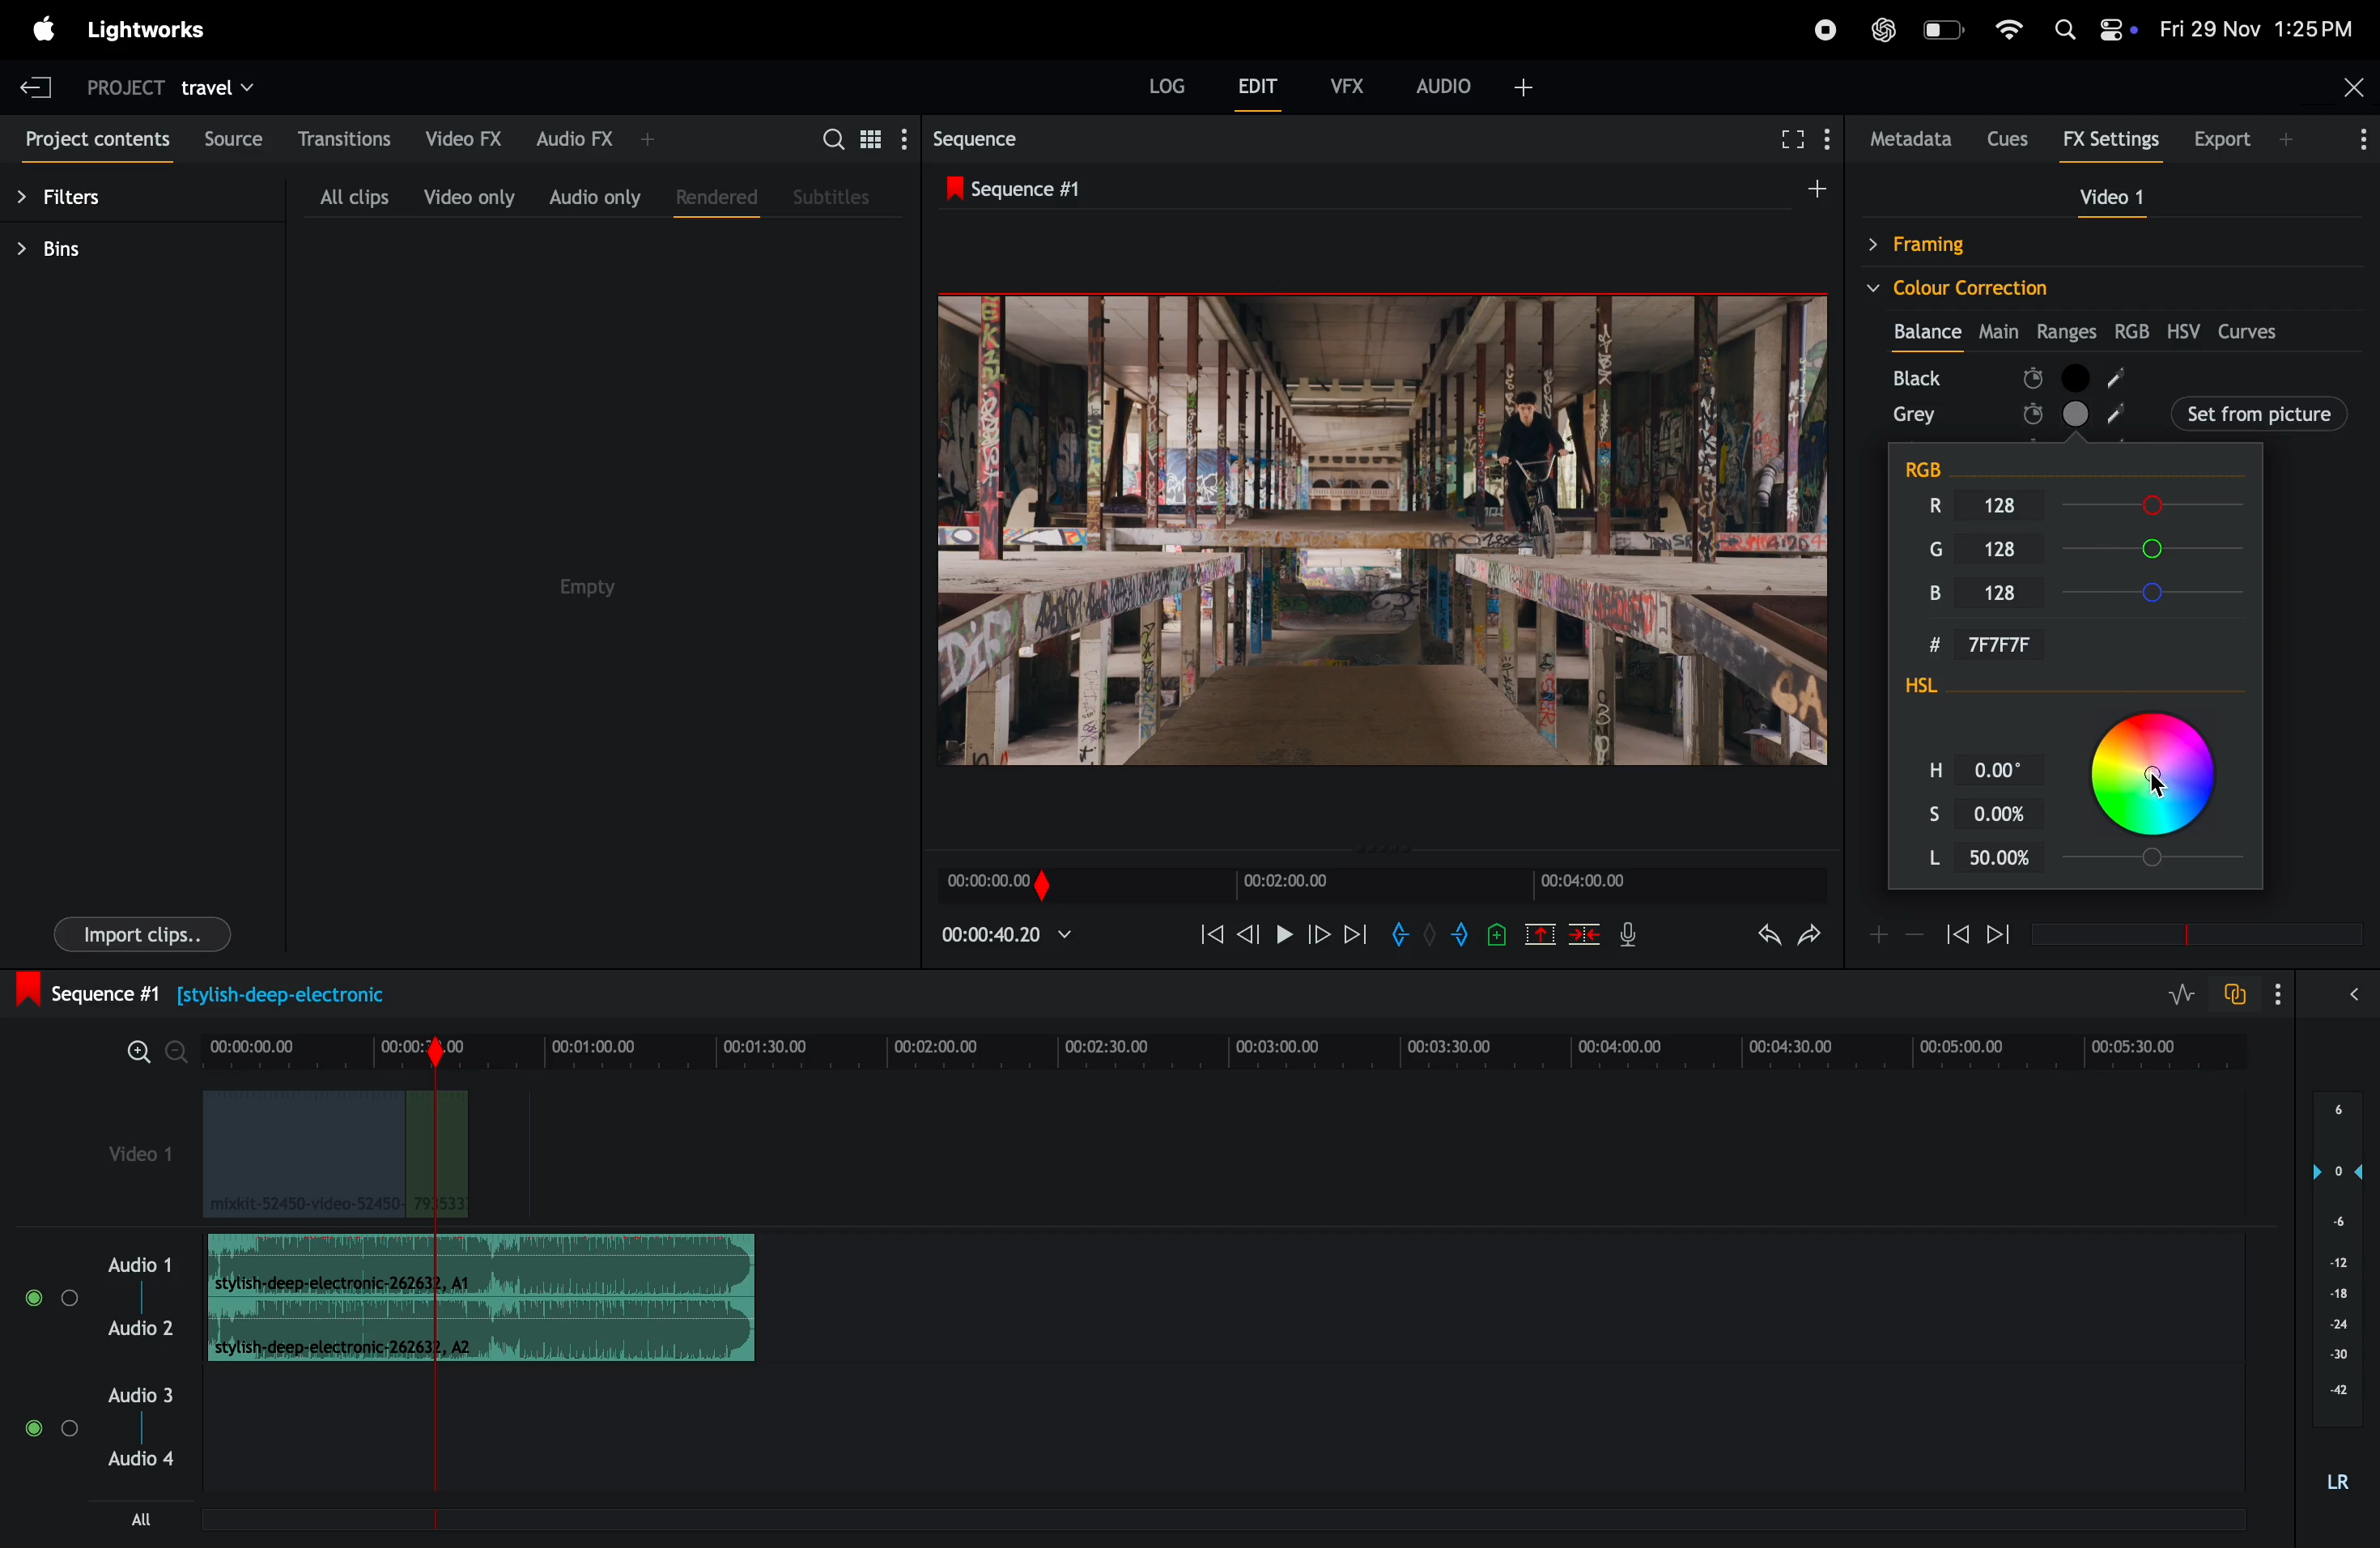 The height and width of the screenshot is (1548, 2380). What do you see at coordinates (1495, 937) in the screenshot?
I see `add cue to current position` at bounding box center [1495, 937].